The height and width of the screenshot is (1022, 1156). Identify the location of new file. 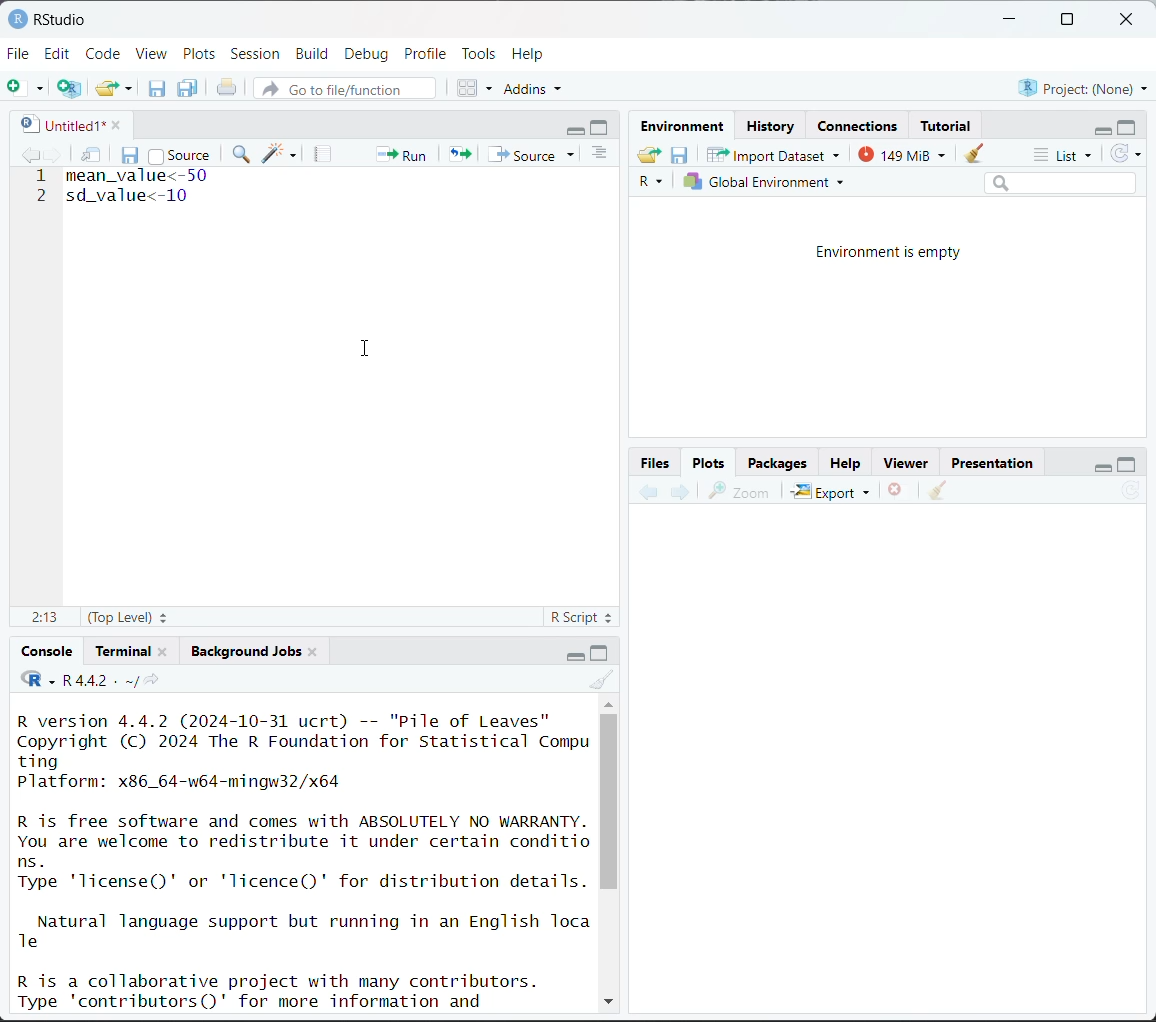
(25, 88).